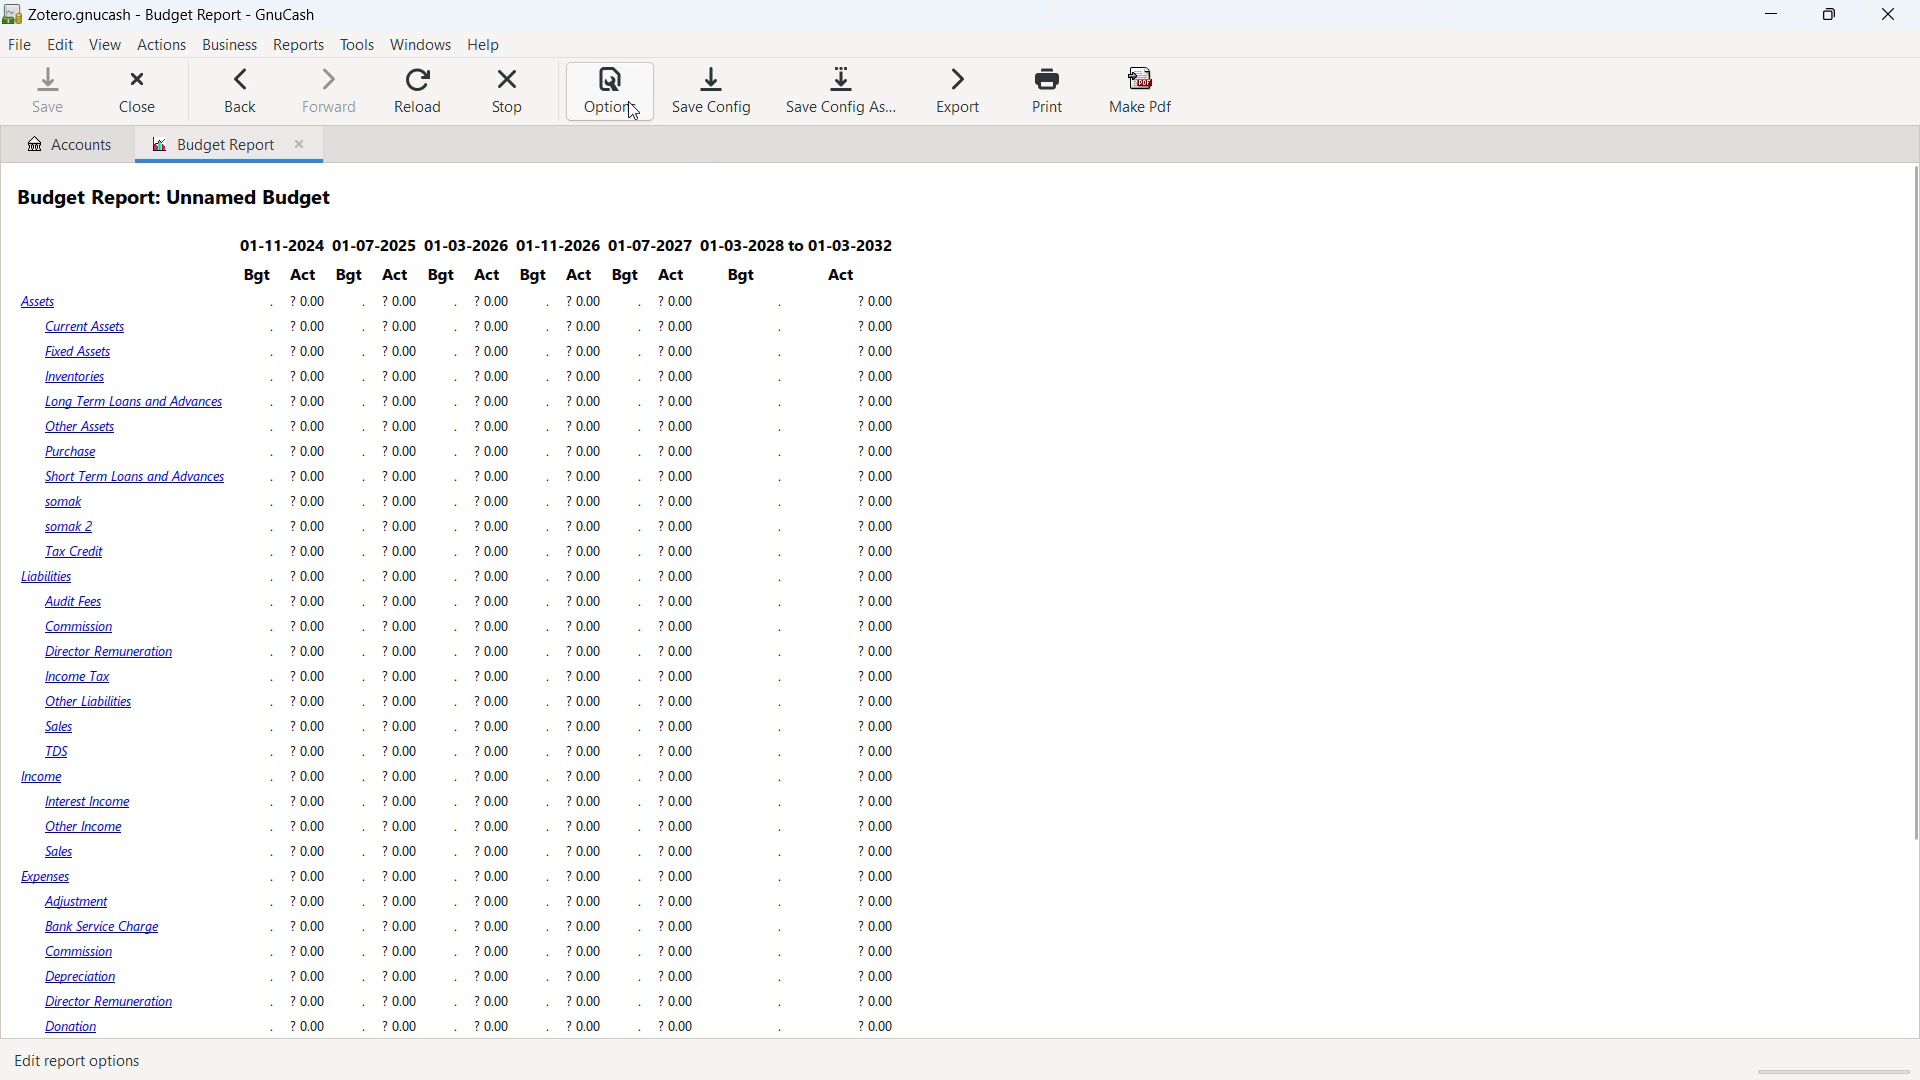  Describe the element at coordinates (241, 91) in the screenshot. I see `bavk` at that location.